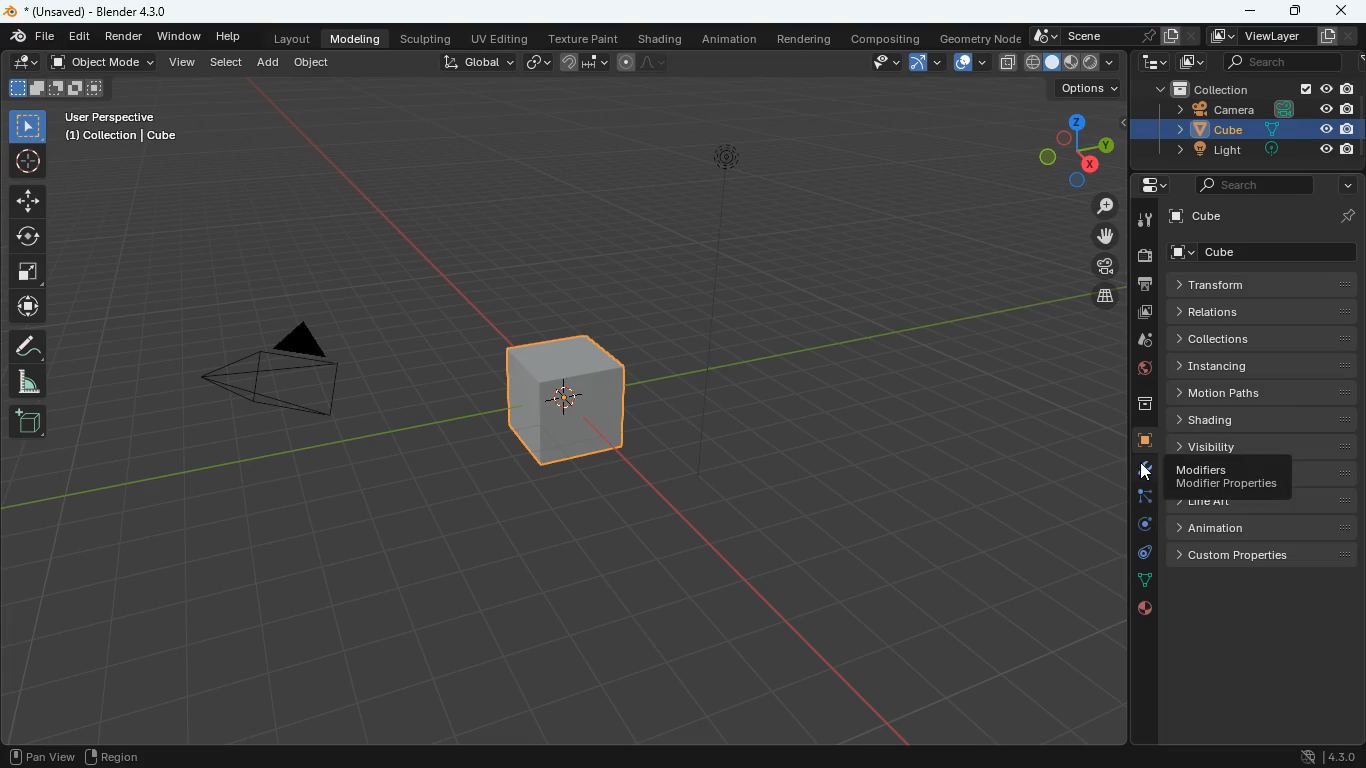 The width and height of the screenshot is (1366, 768). Describe the element at coordinates (1199, 87) in the screenshot. I see `collection` at that location.